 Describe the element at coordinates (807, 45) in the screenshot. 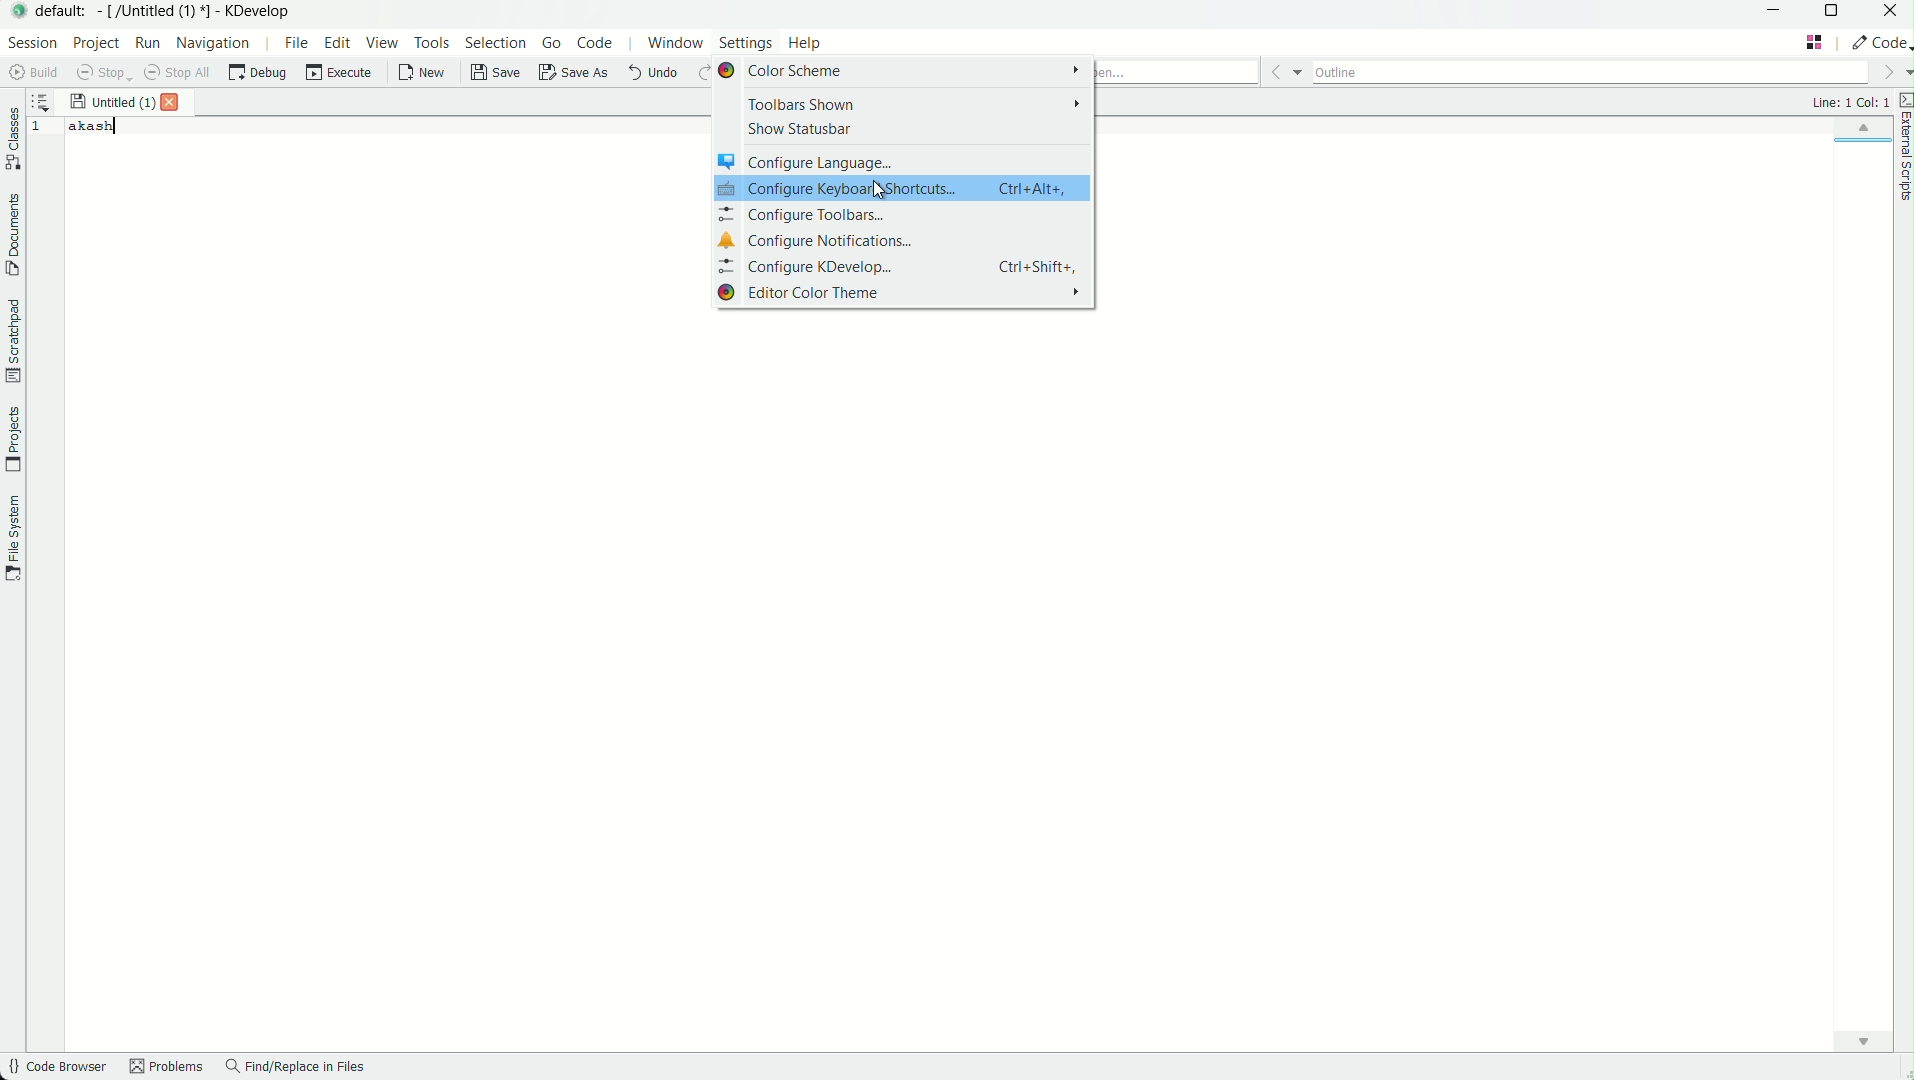

I see `help menu` at that location.